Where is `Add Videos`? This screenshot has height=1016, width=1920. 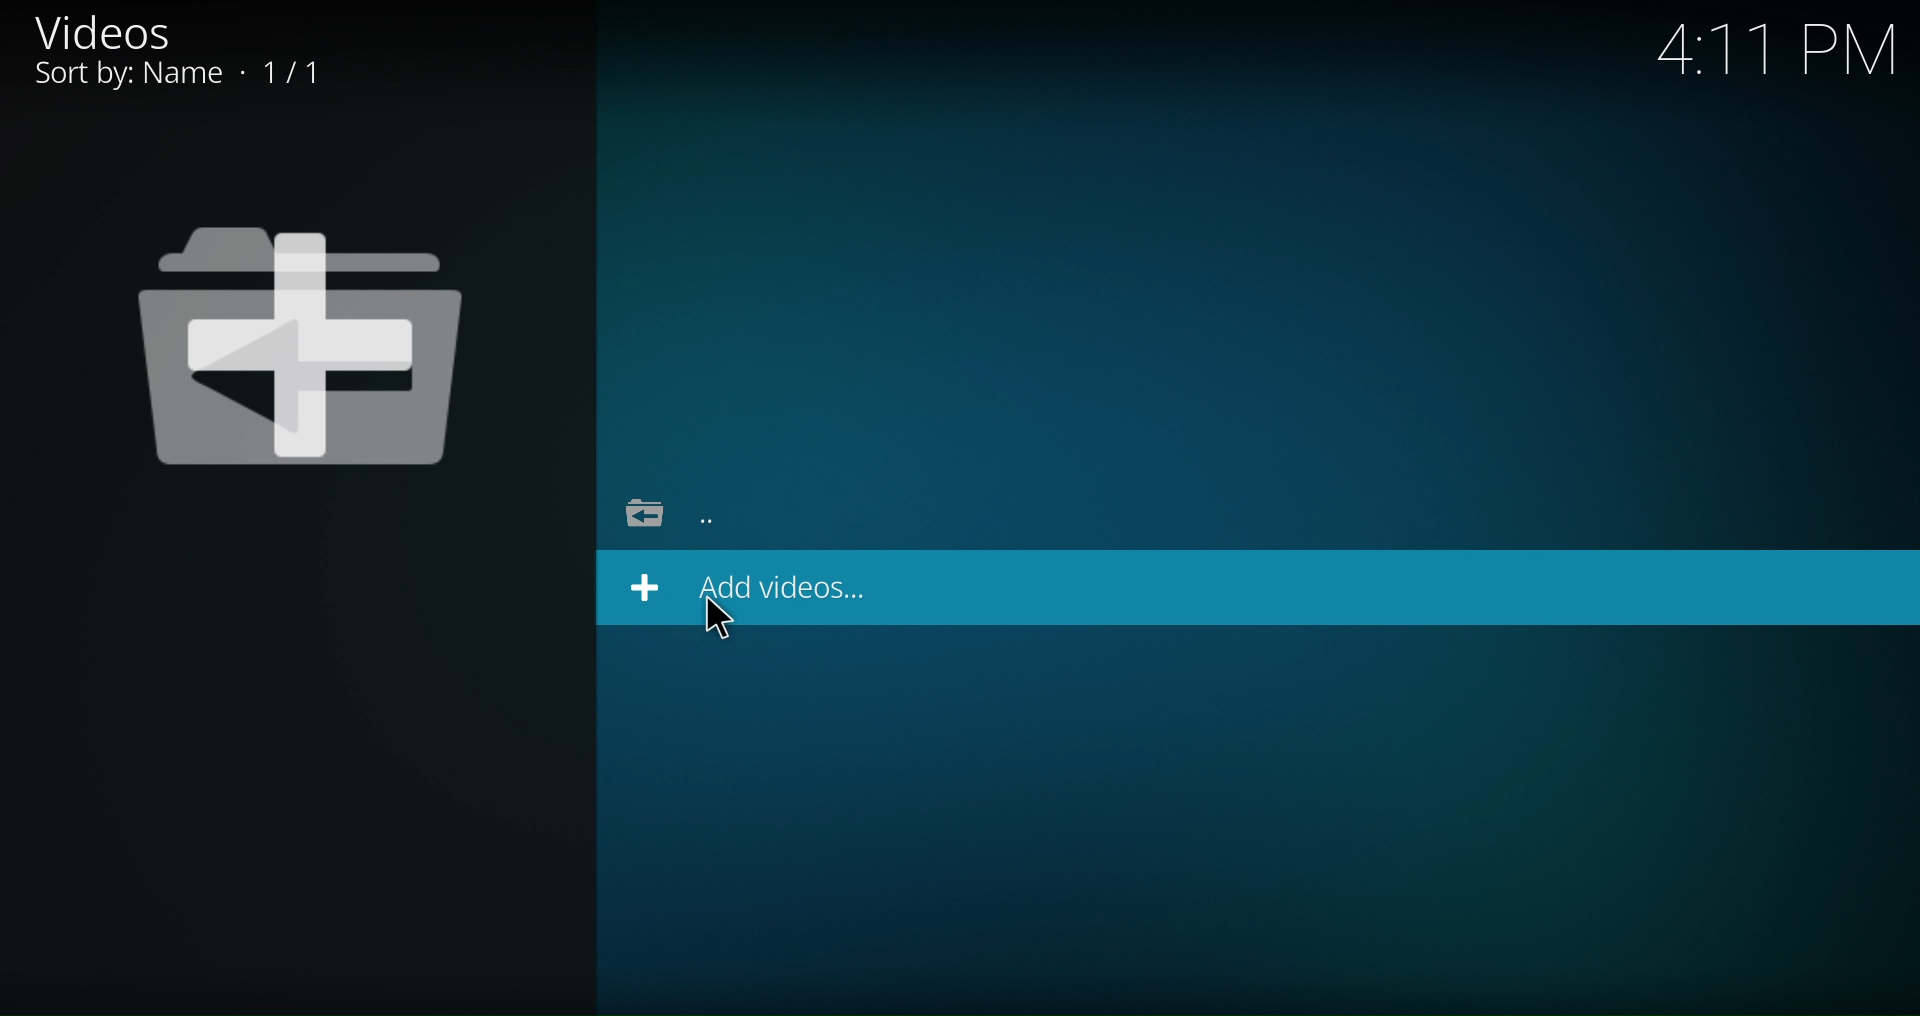
Add Videos is located at coordinates (744, 588).